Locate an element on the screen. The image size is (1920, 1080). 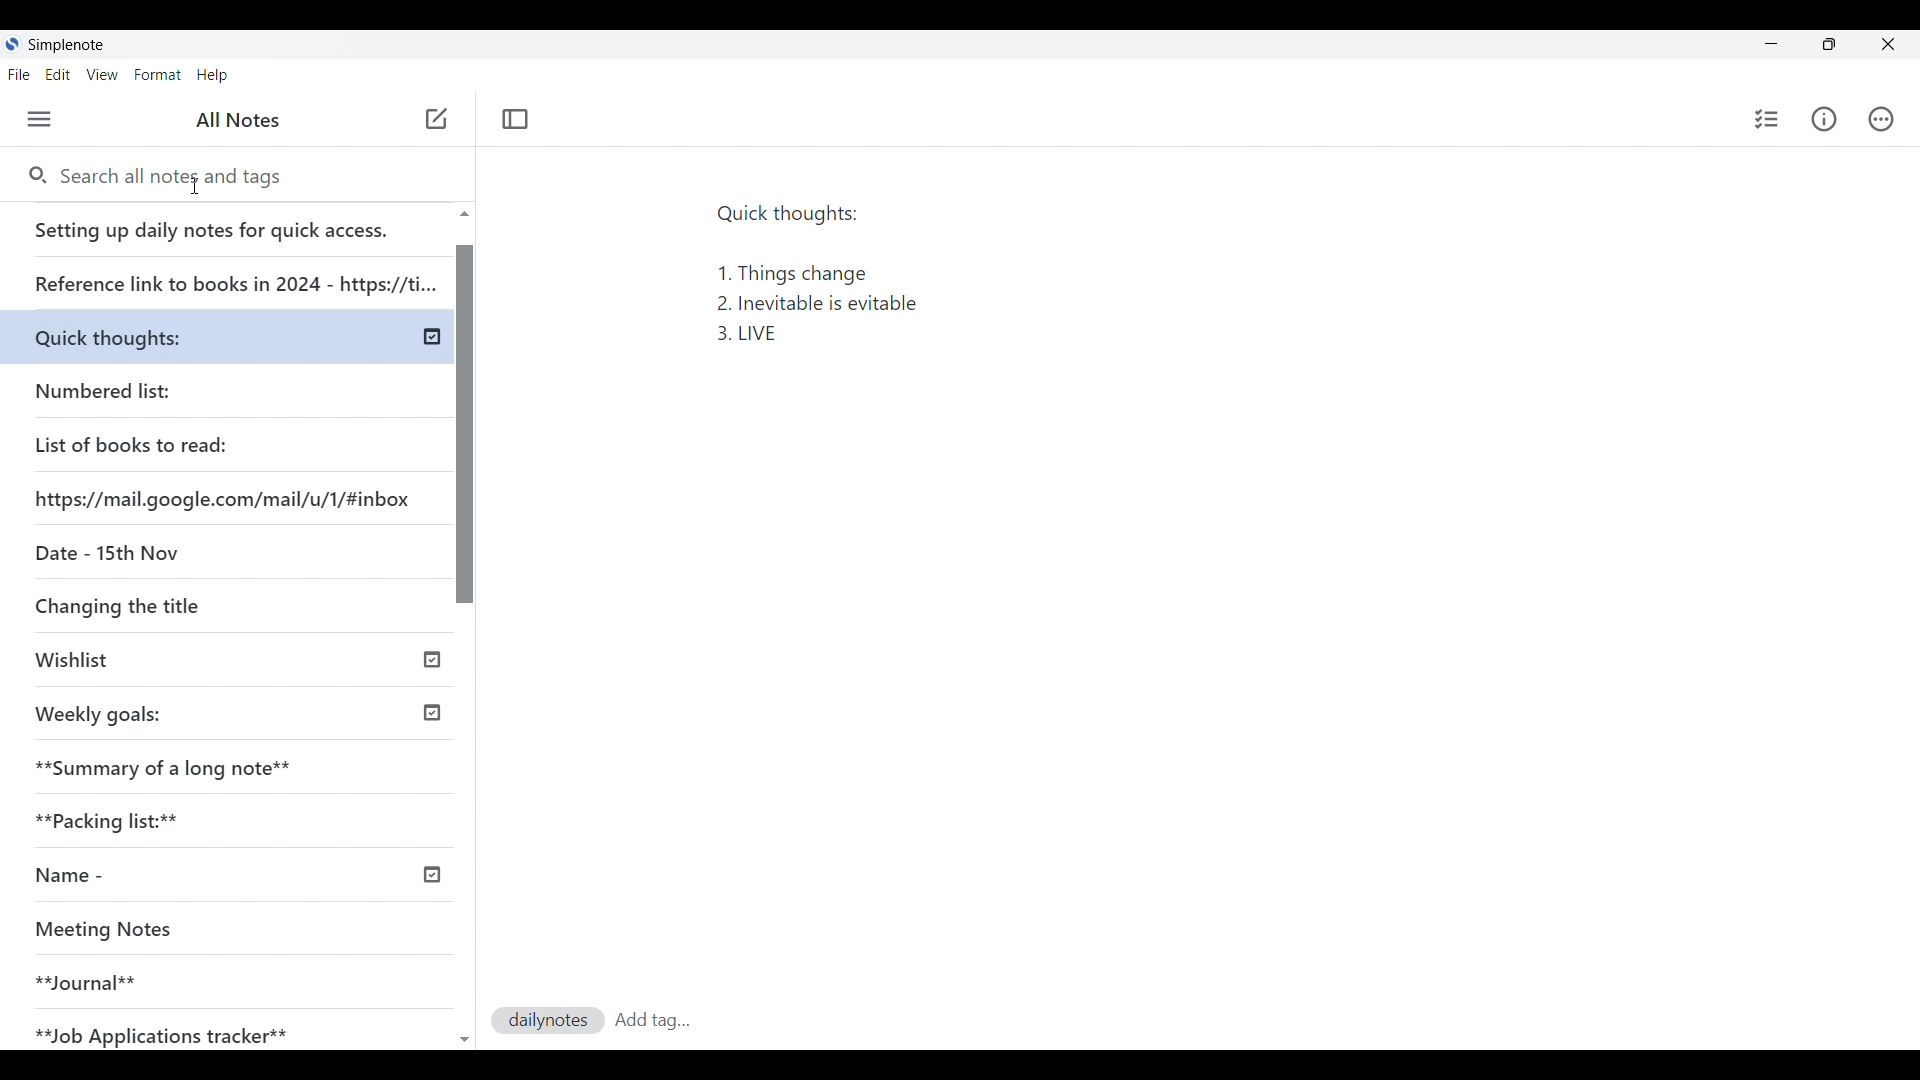
Numbered list is located at coordinates (160, 387).